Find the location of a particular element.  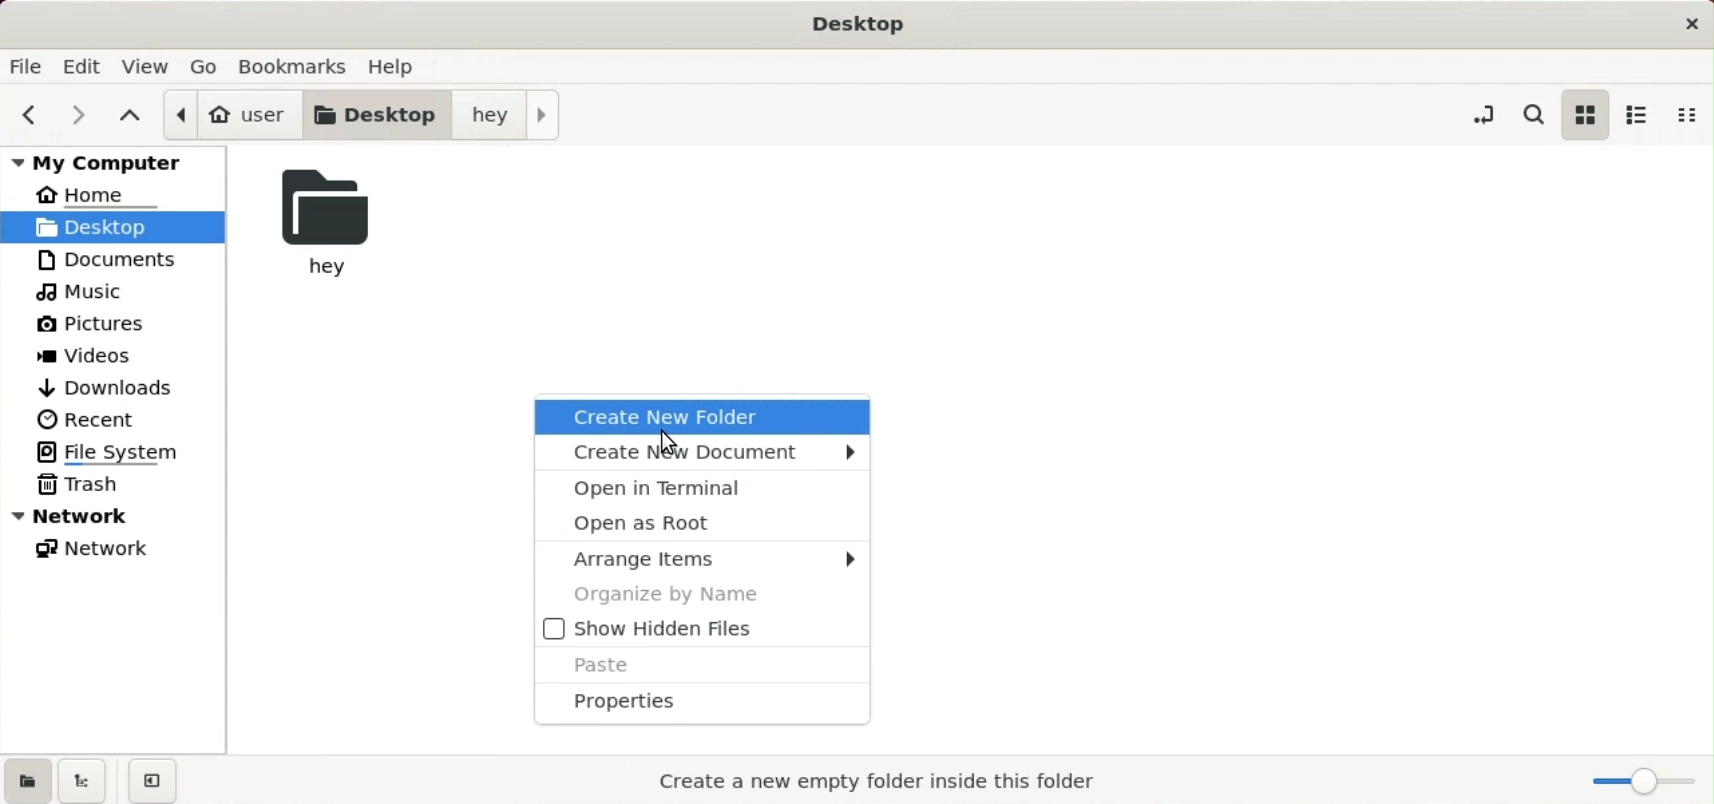

file is located at coordinates (27, 65).